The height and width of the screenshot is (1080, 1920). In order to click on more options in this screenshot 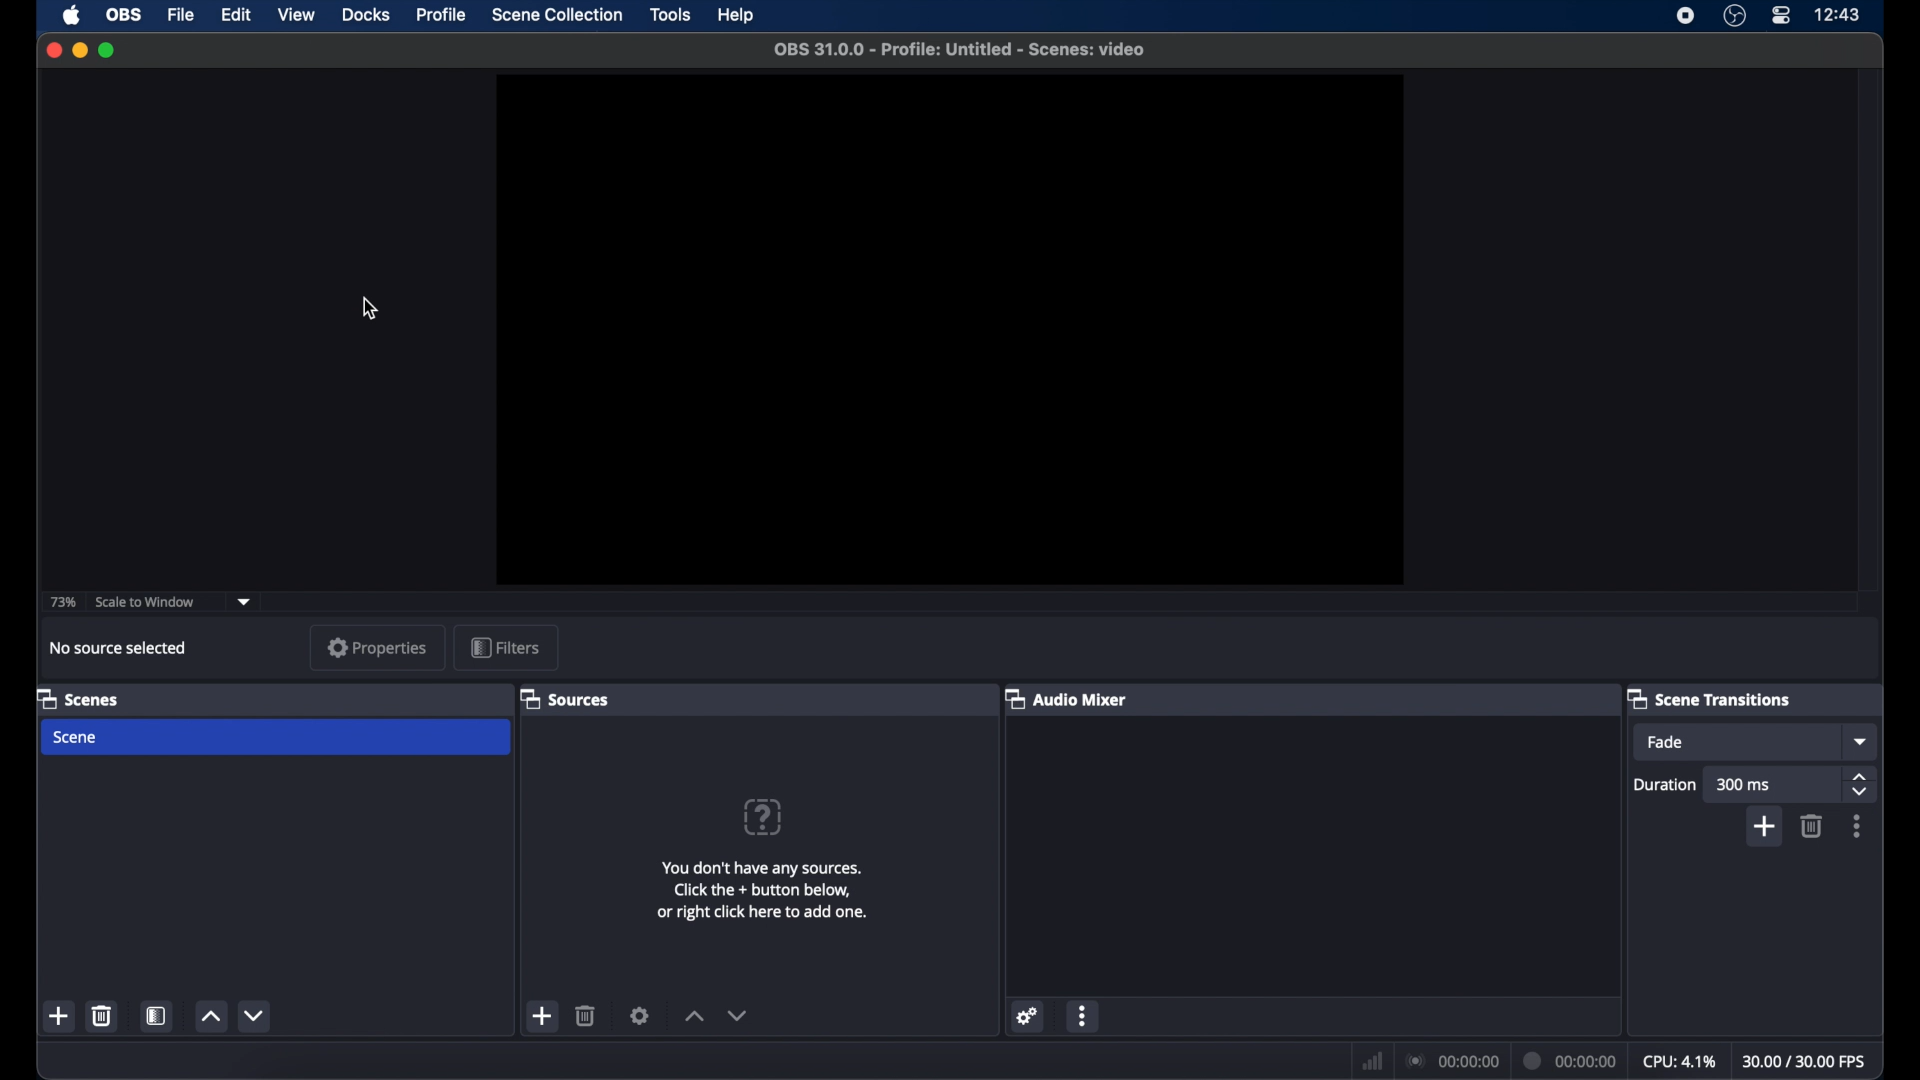, I will do `click(1860, 826)`.